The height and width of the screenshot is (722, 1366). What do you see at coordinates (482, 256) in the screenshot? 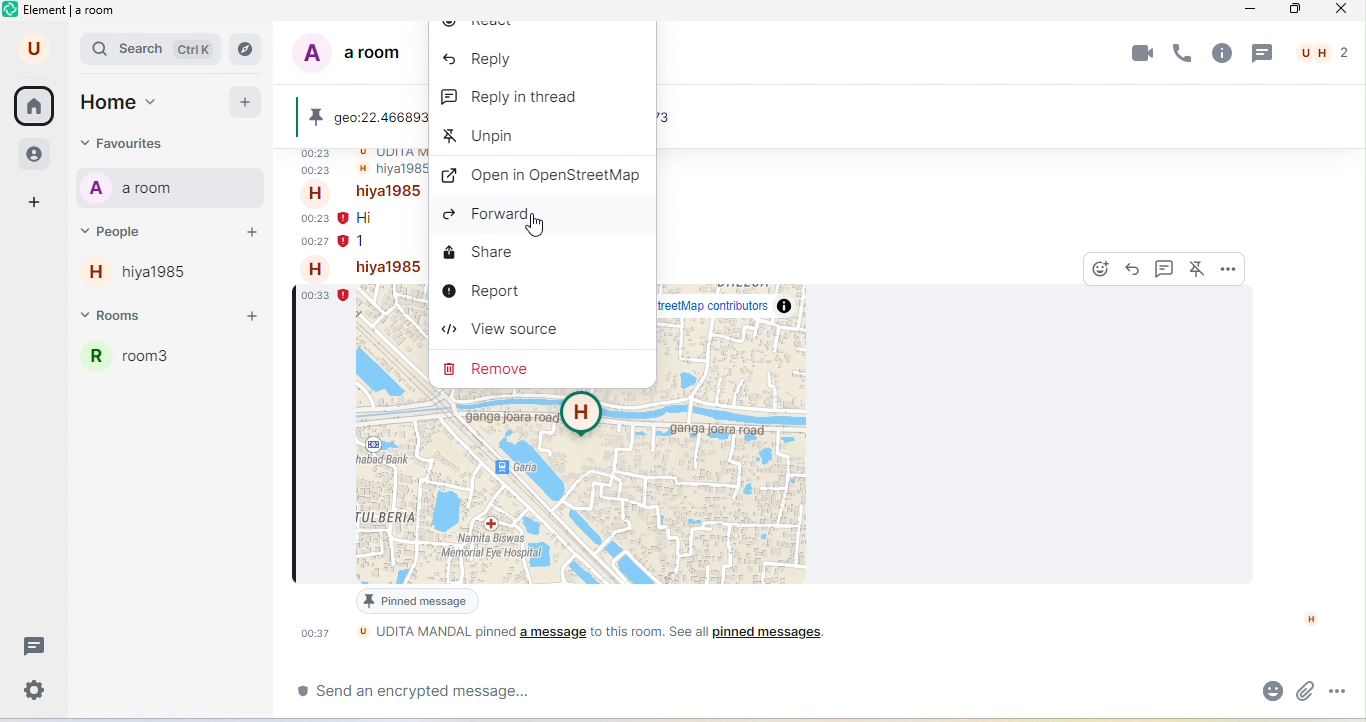
I see `share` at bounding box center [482, 256].